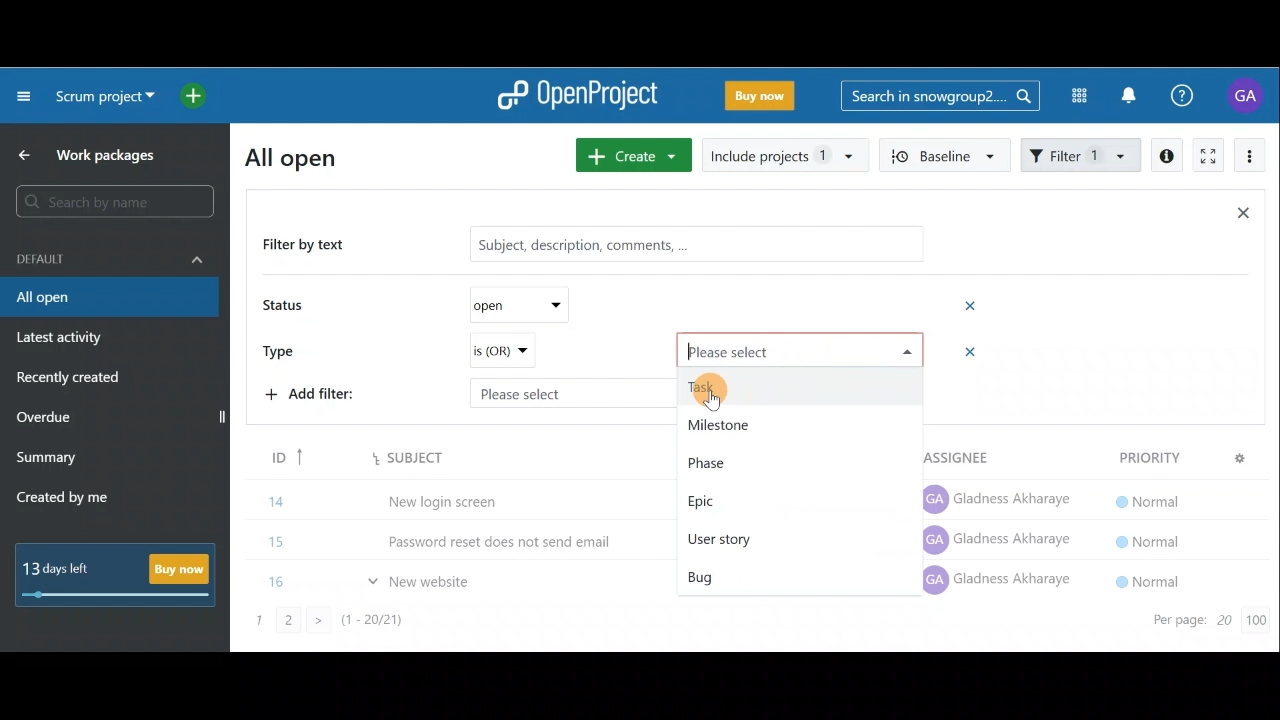  I want to click on Normal, so click(1144, 539).